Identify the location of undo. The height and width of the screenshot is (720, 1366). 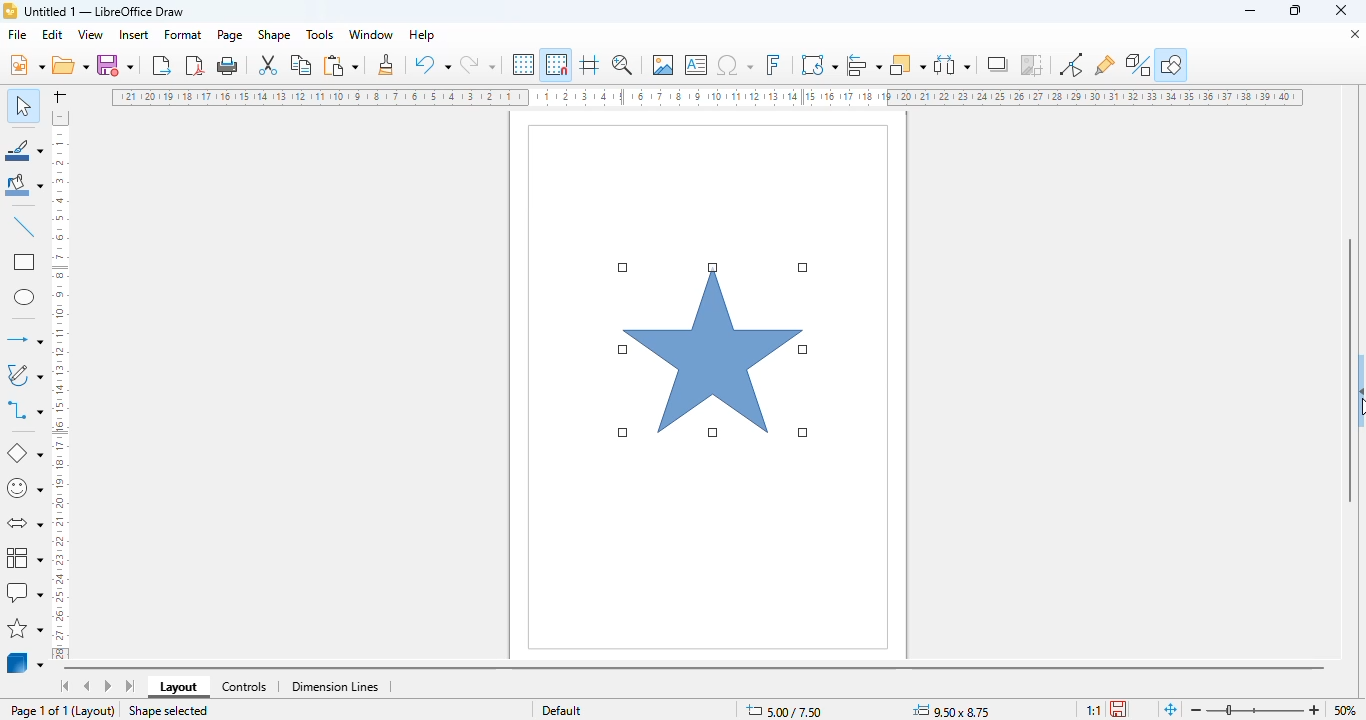
(432, 64).